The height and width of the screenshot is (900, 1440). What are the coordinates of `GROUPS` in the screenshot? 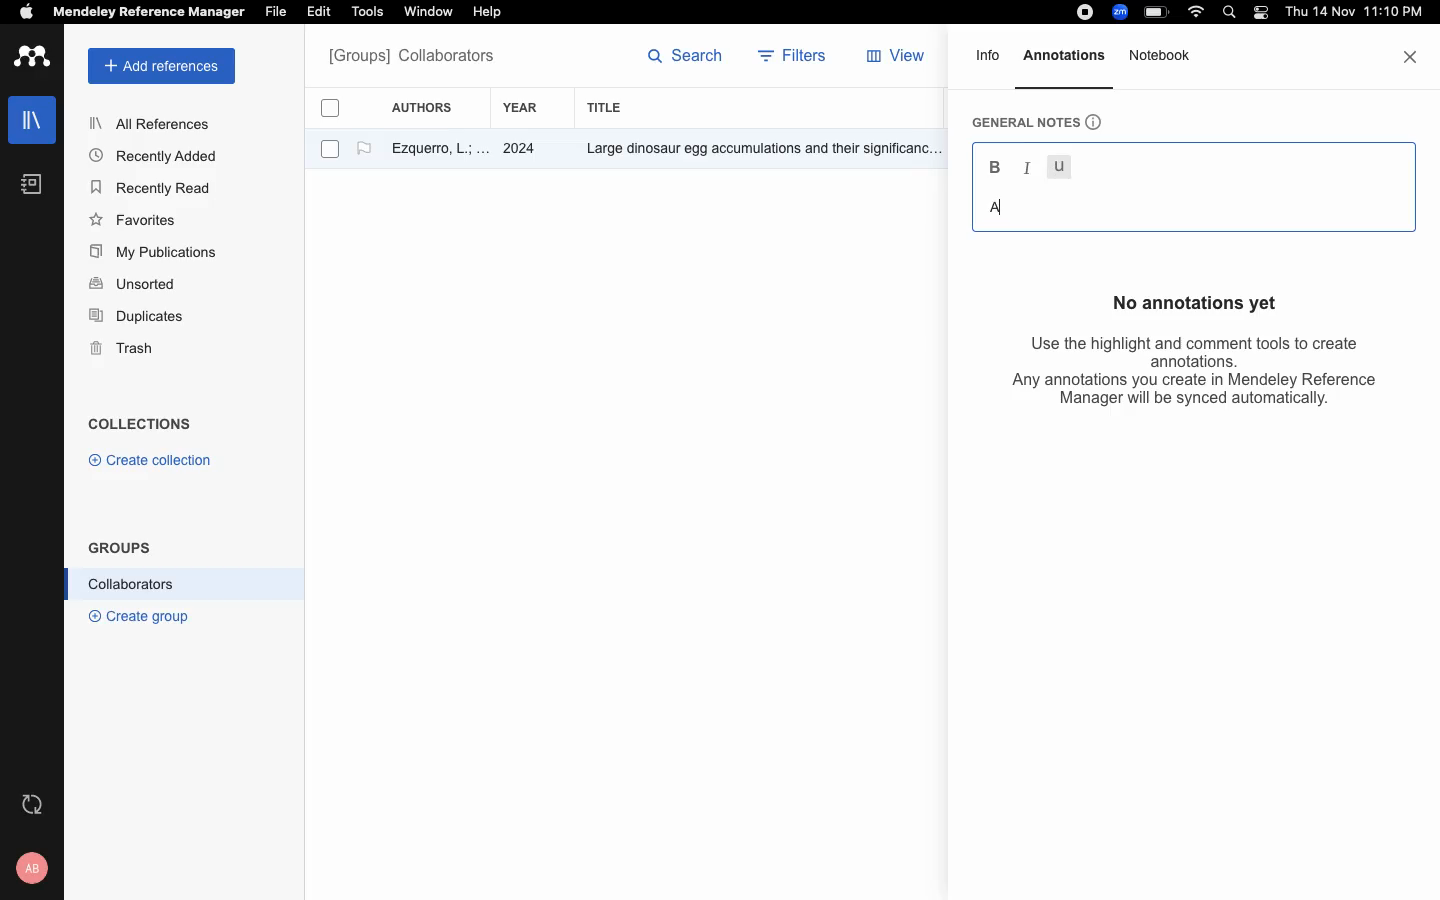 It's located at (120, 546).